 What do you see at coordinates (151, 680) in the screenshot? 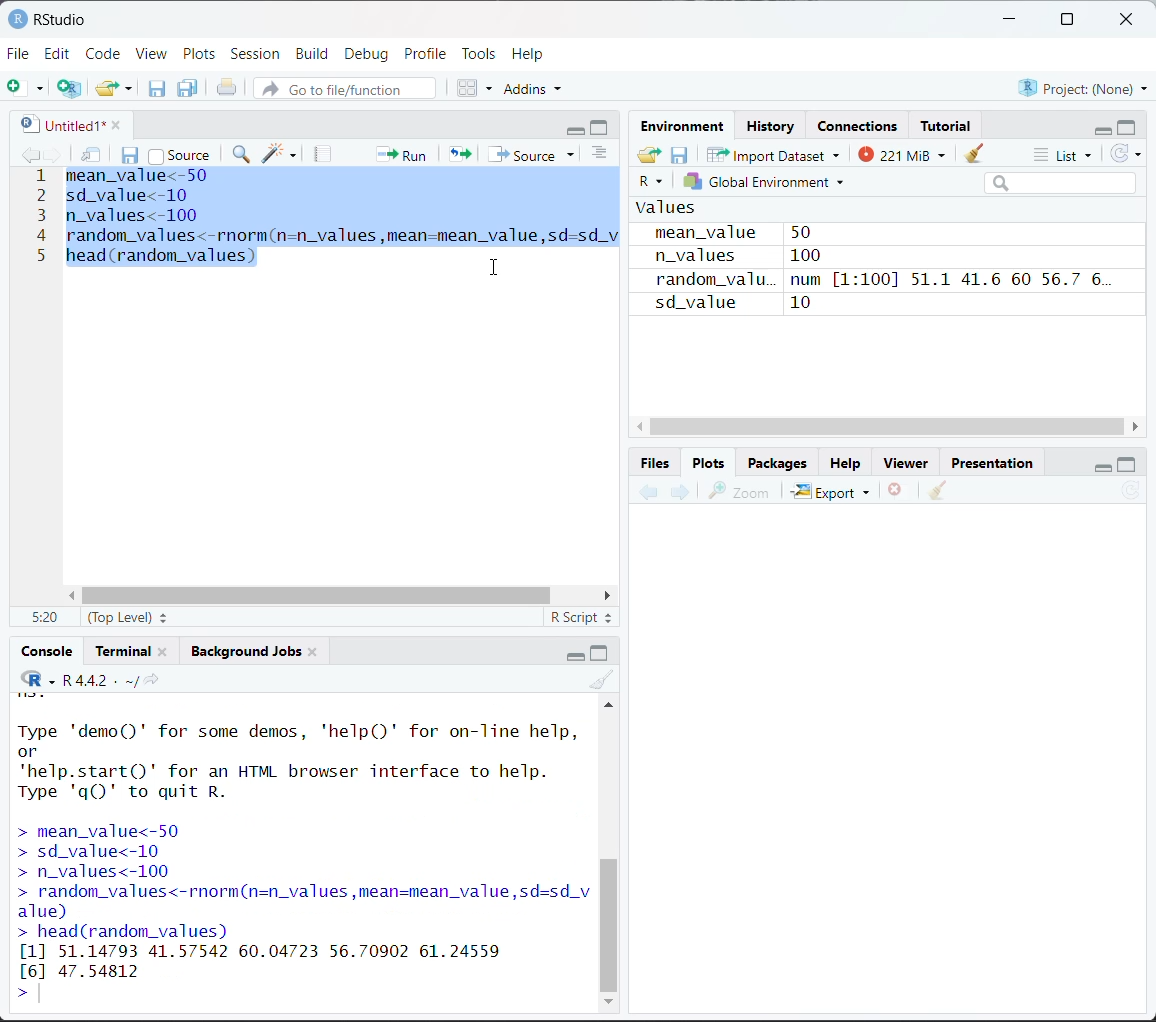
I see `view the current working directory` at bounding box center [151, 680].